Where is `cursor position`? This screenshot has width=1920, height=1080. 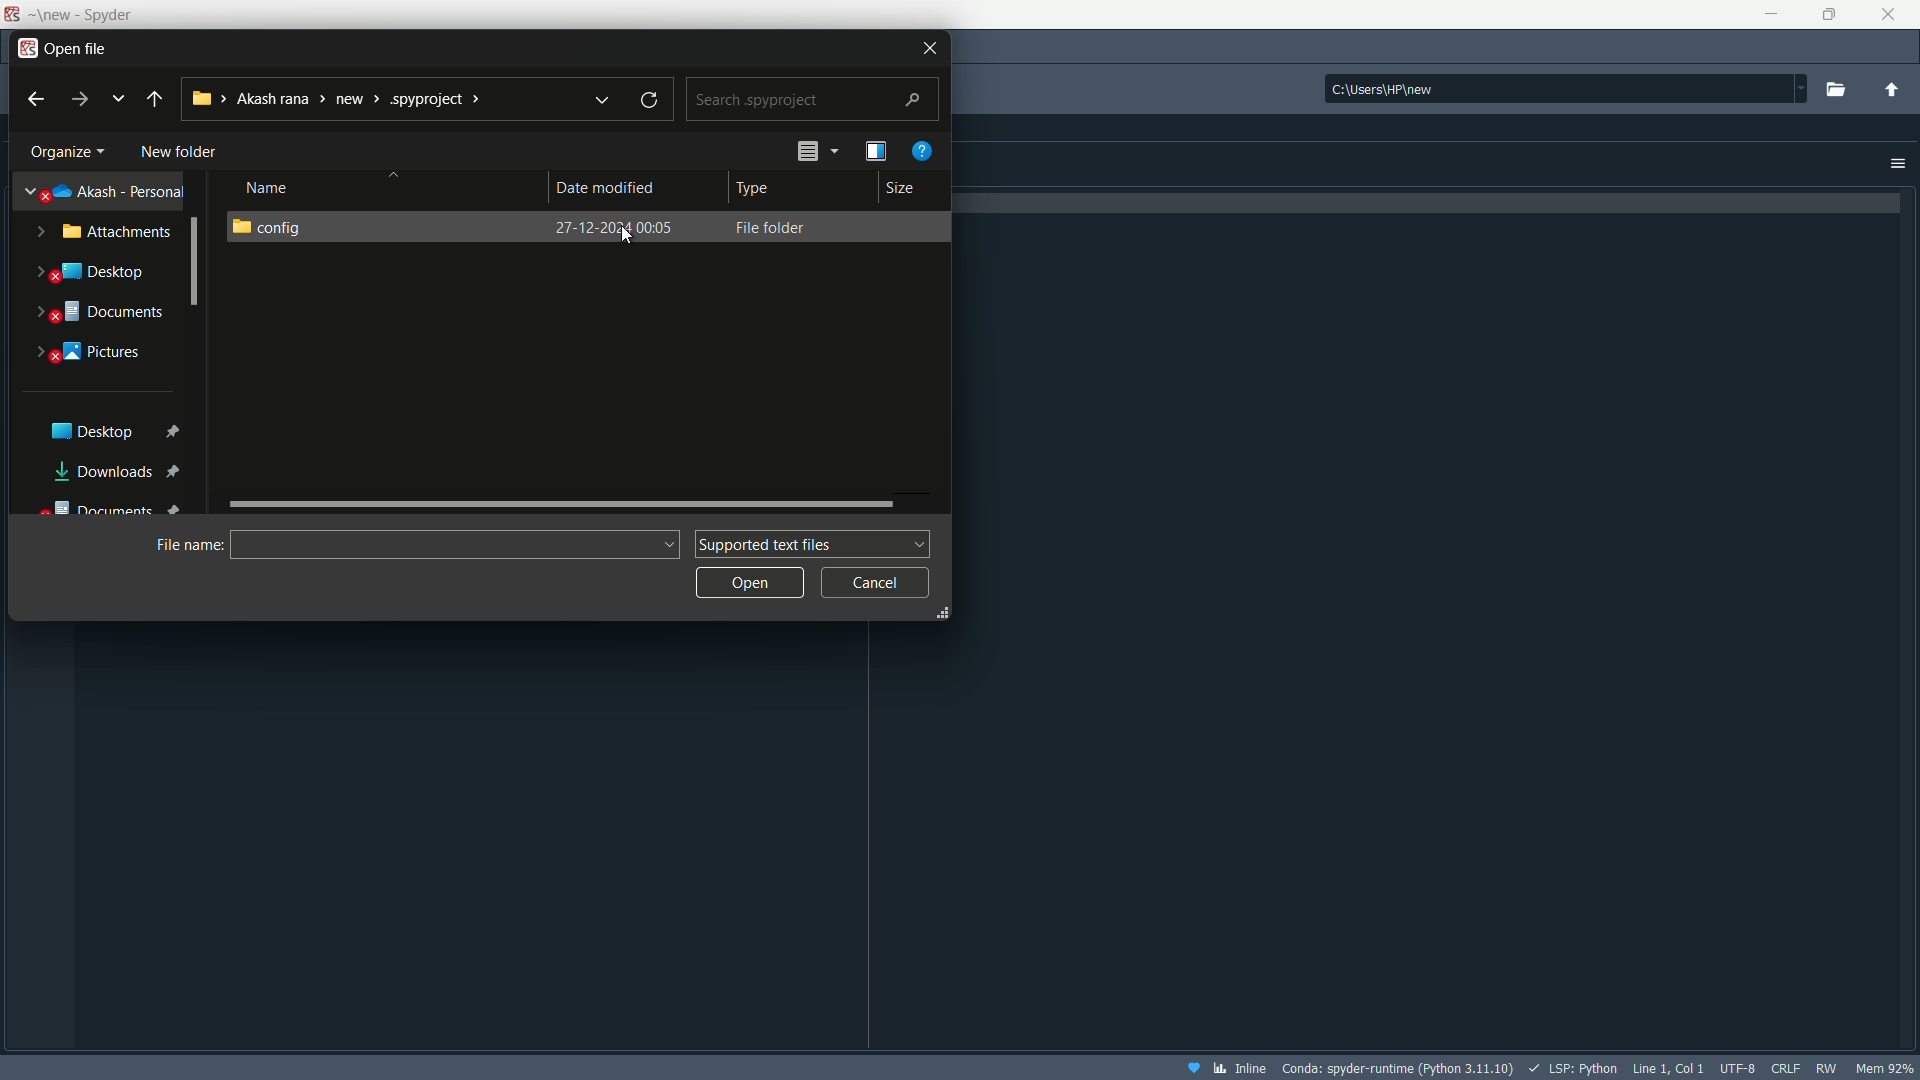
cursor position is located at coordinates (1669, 1068).